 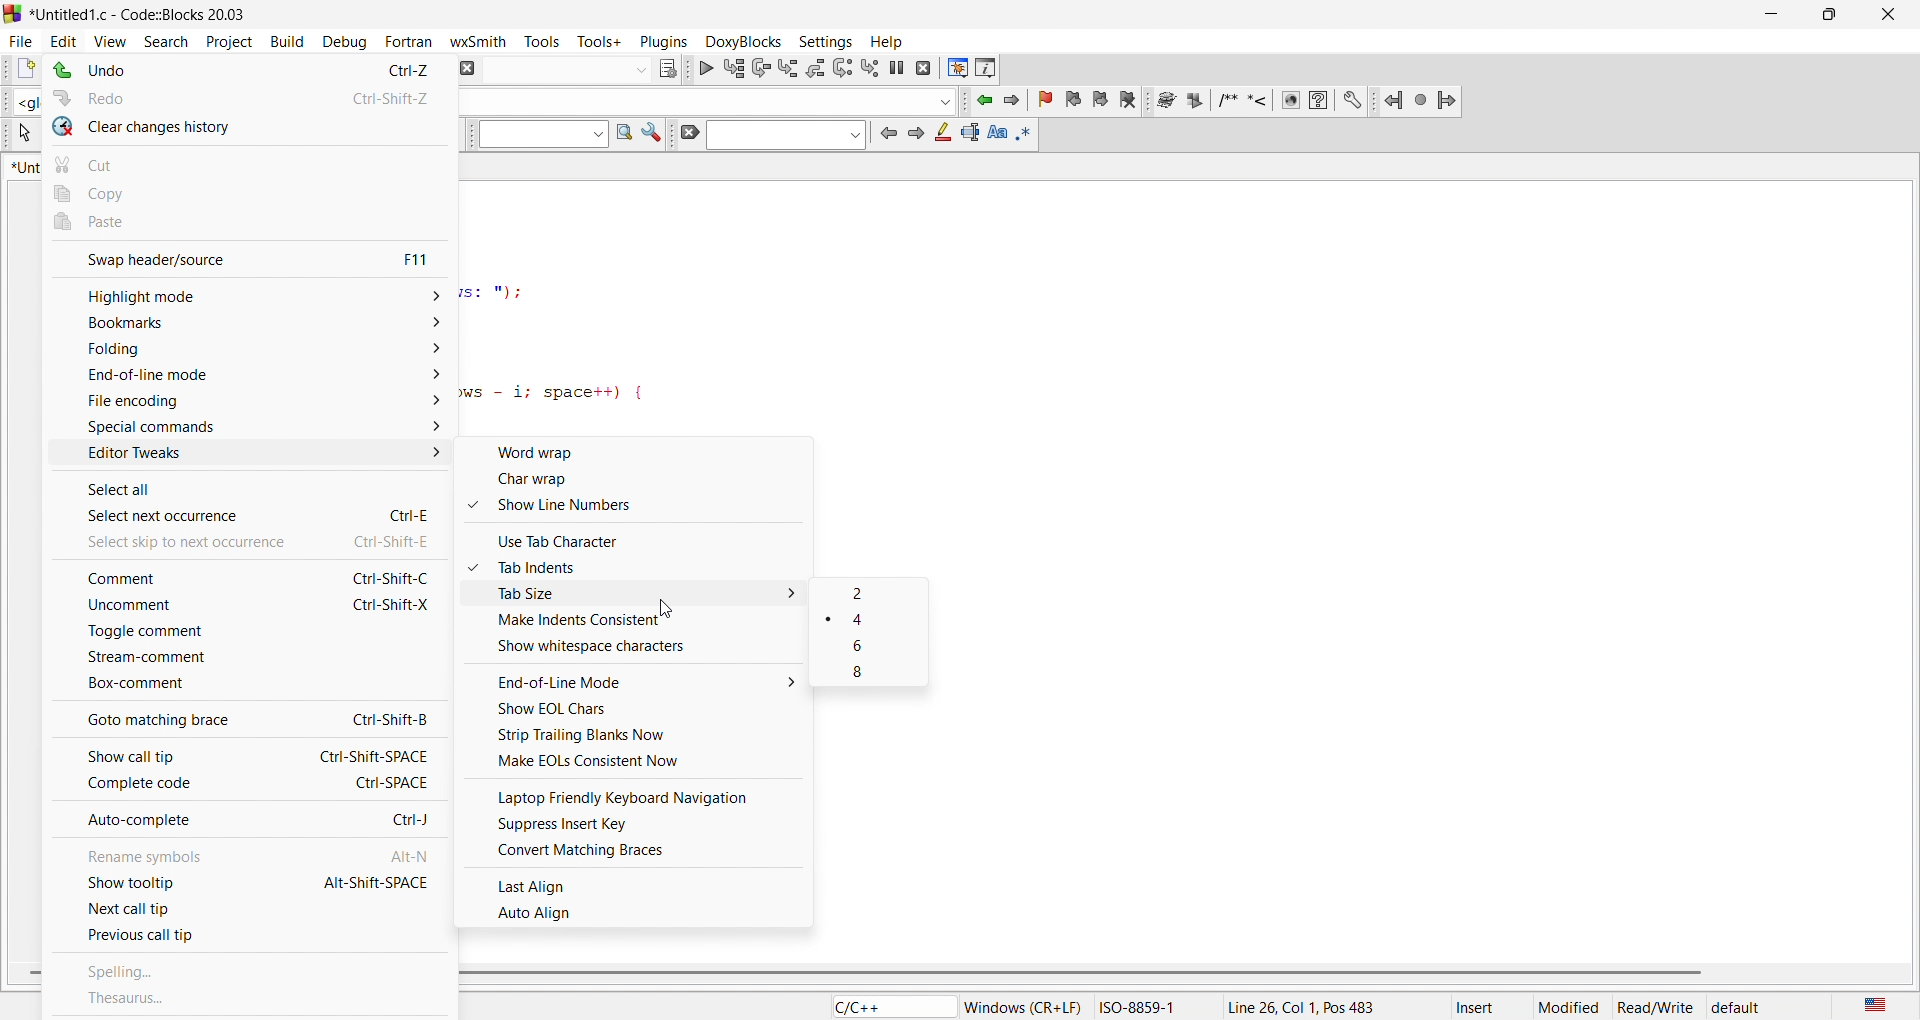 I want to click on special commands , so click(x=242, y=428).